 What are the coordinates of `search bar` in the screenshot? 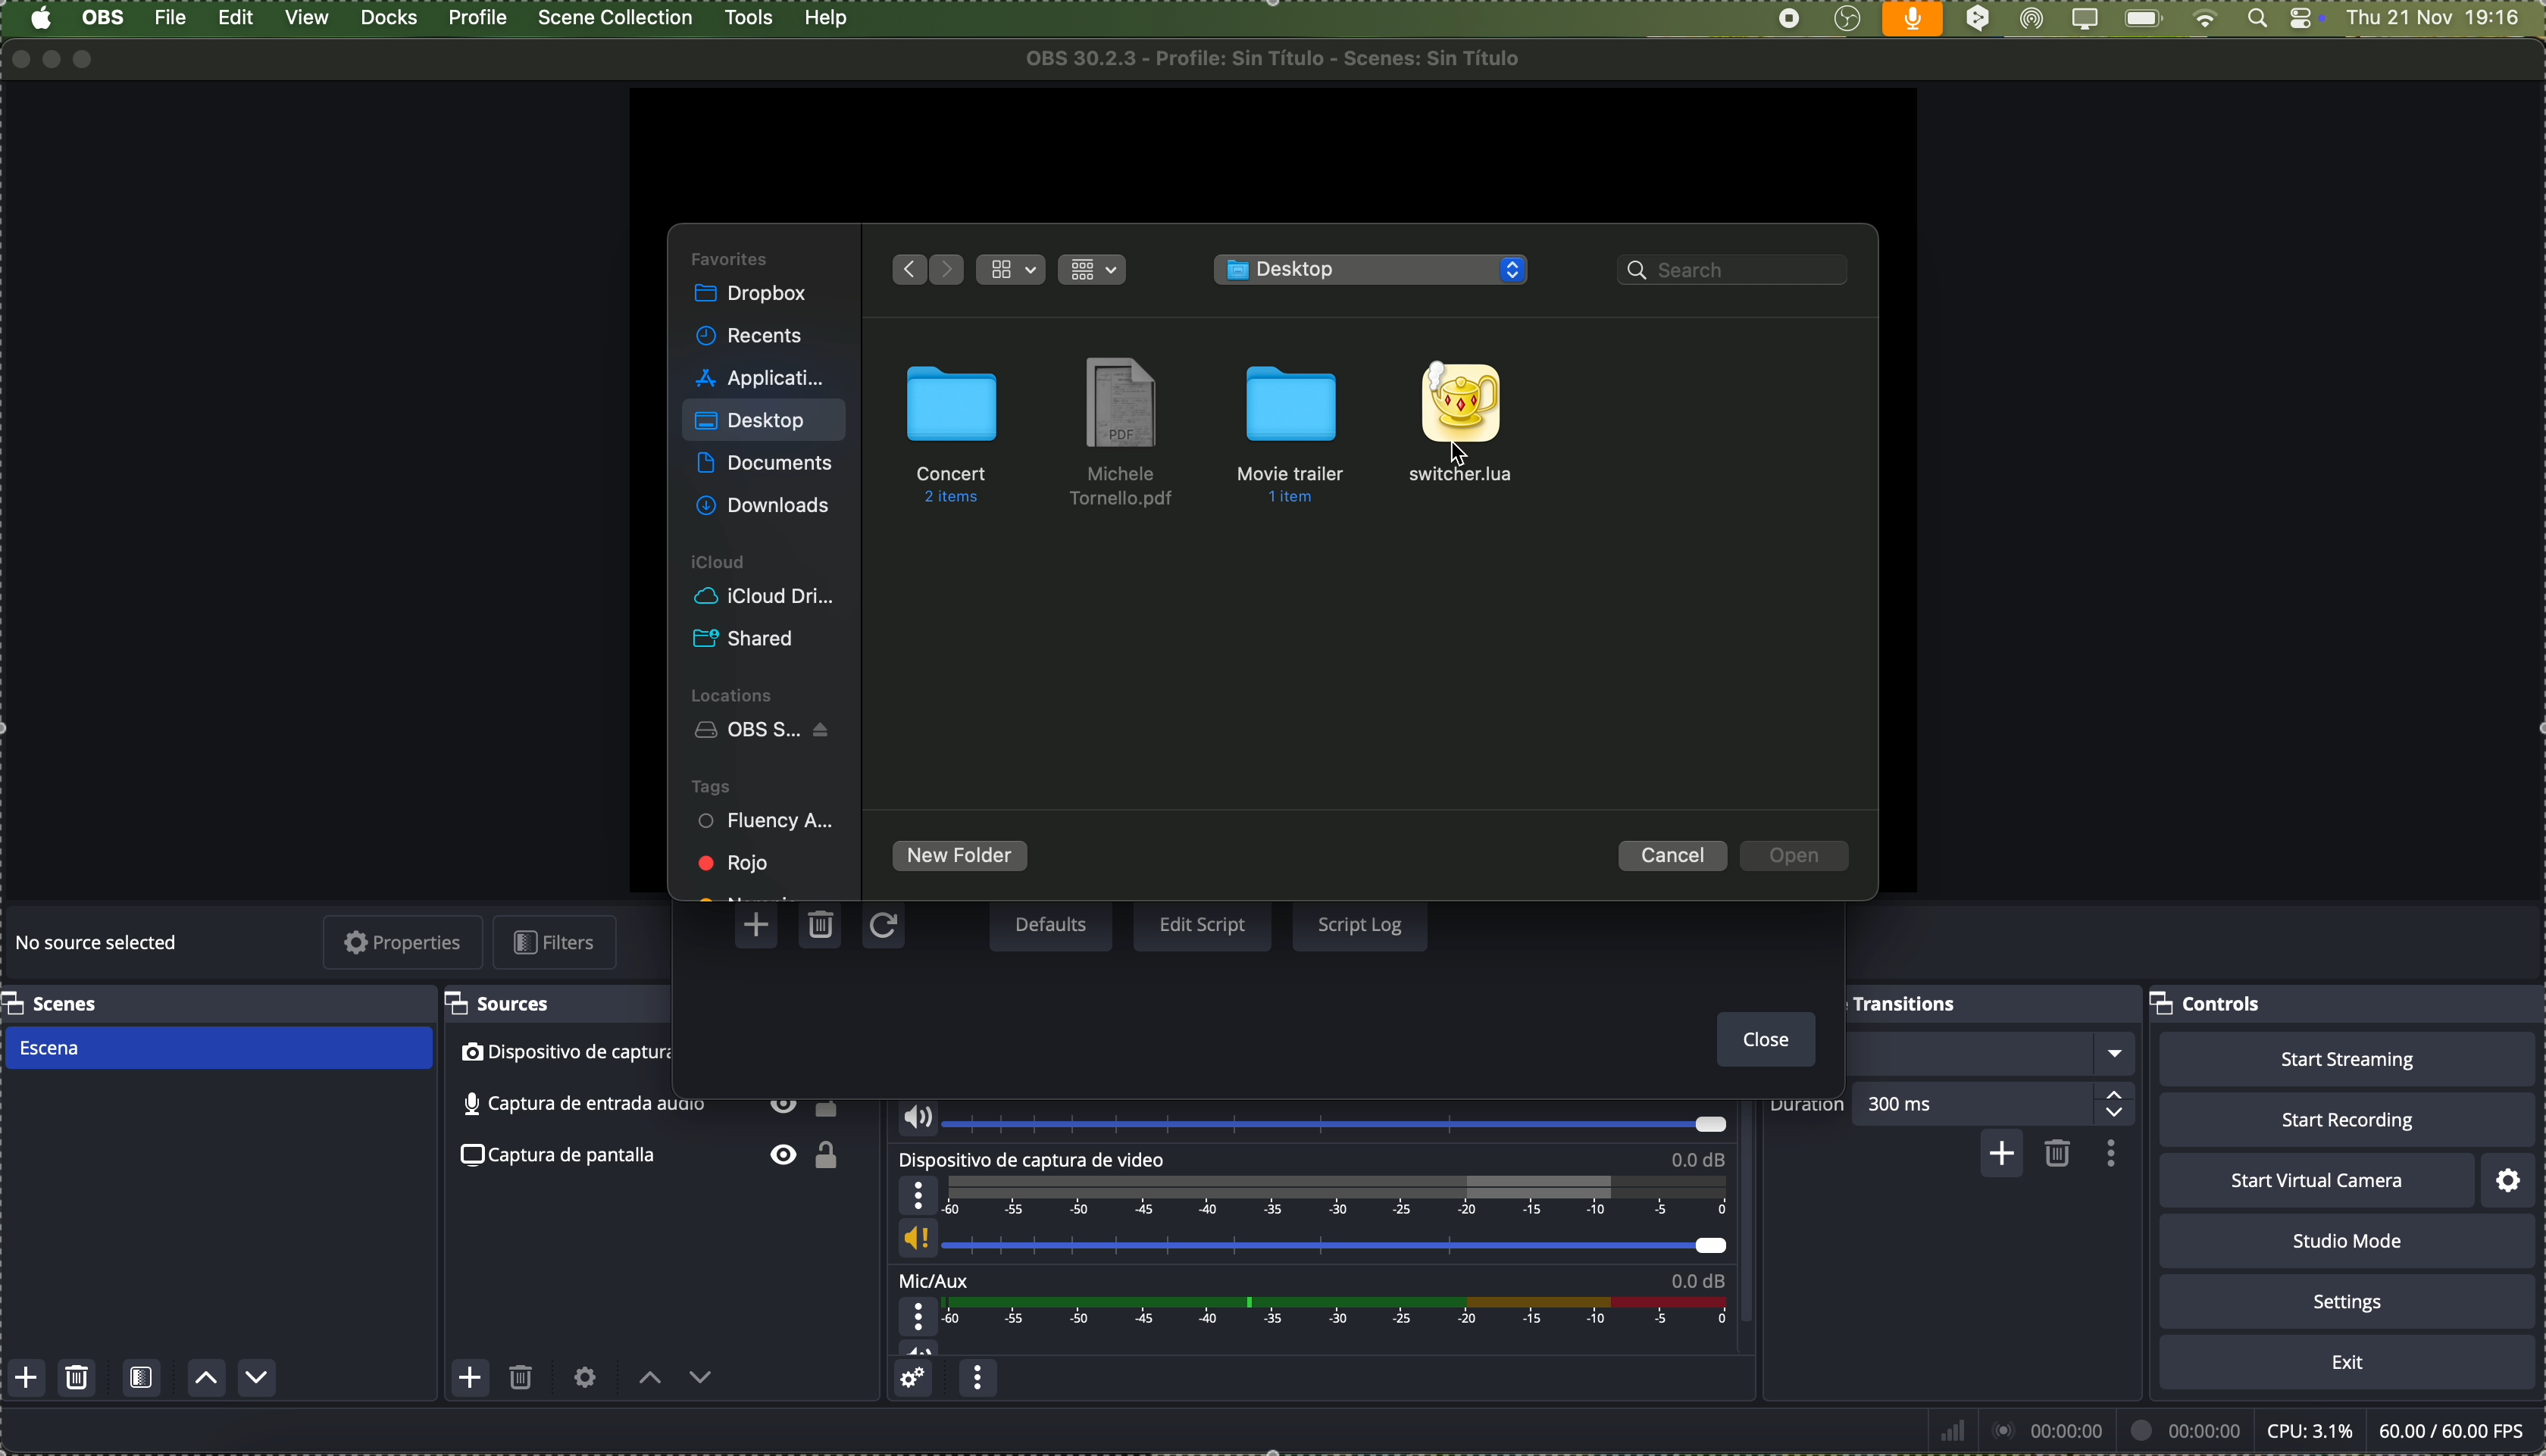 It's located at (1739, 273).